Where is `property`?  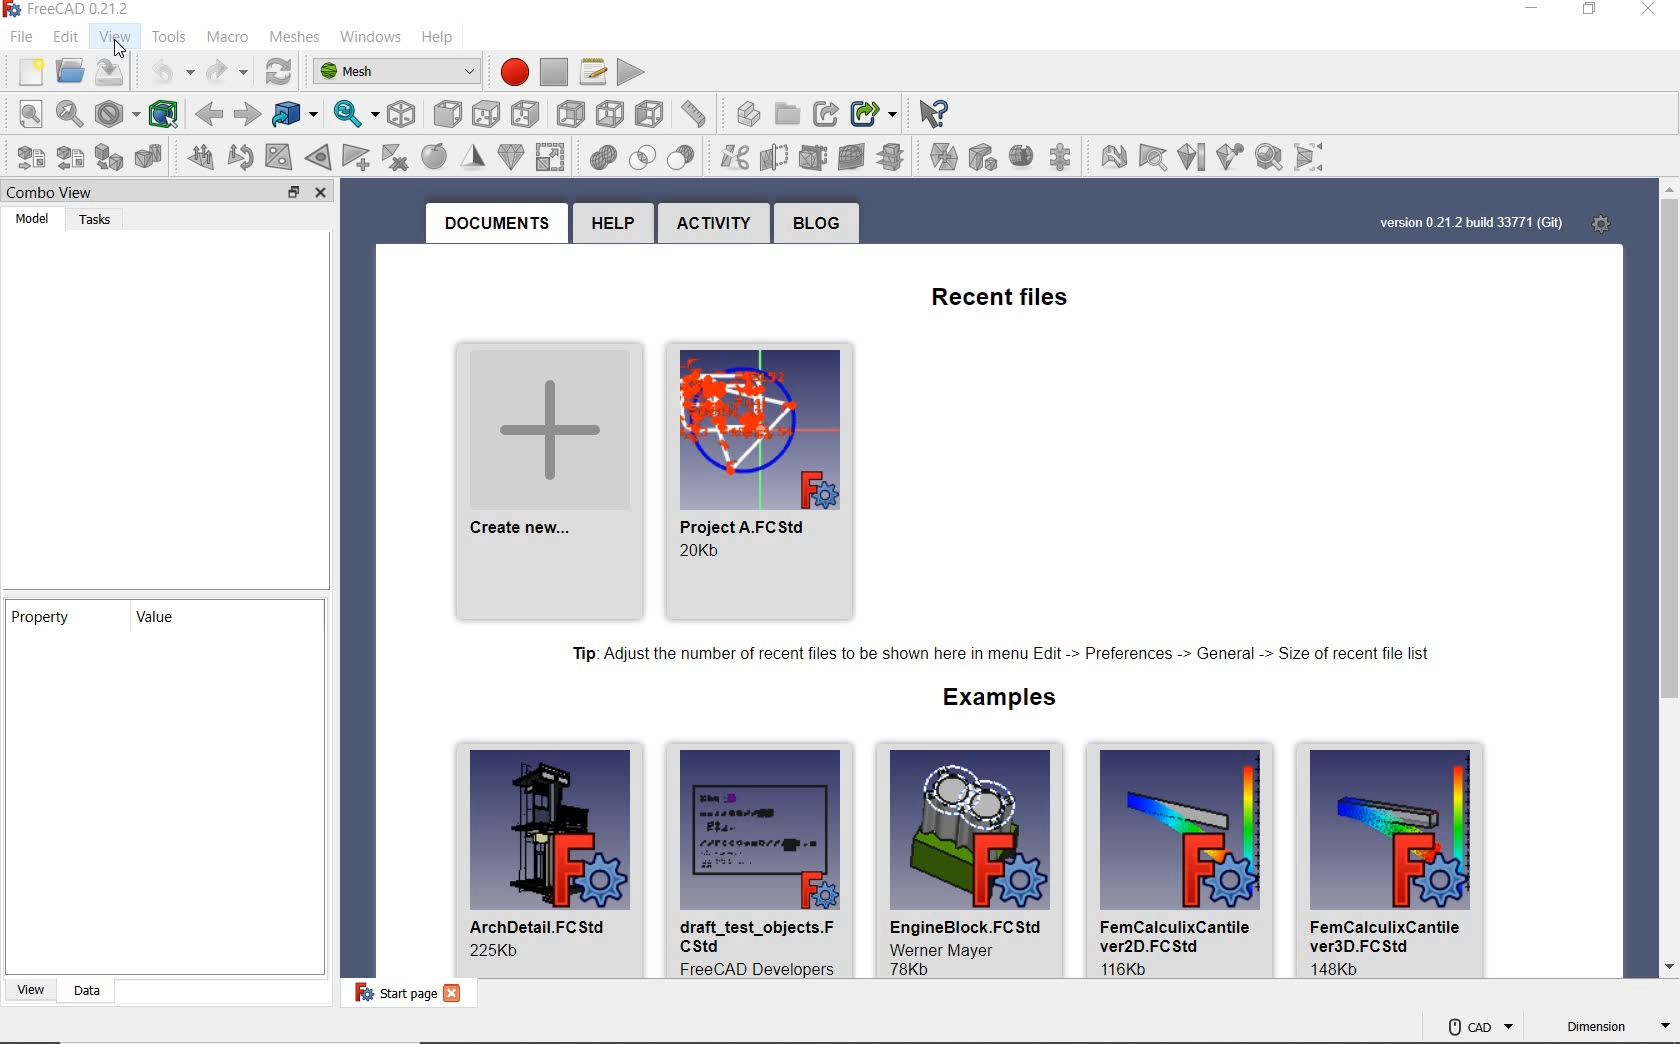 property is located at coordinates (40, 620).